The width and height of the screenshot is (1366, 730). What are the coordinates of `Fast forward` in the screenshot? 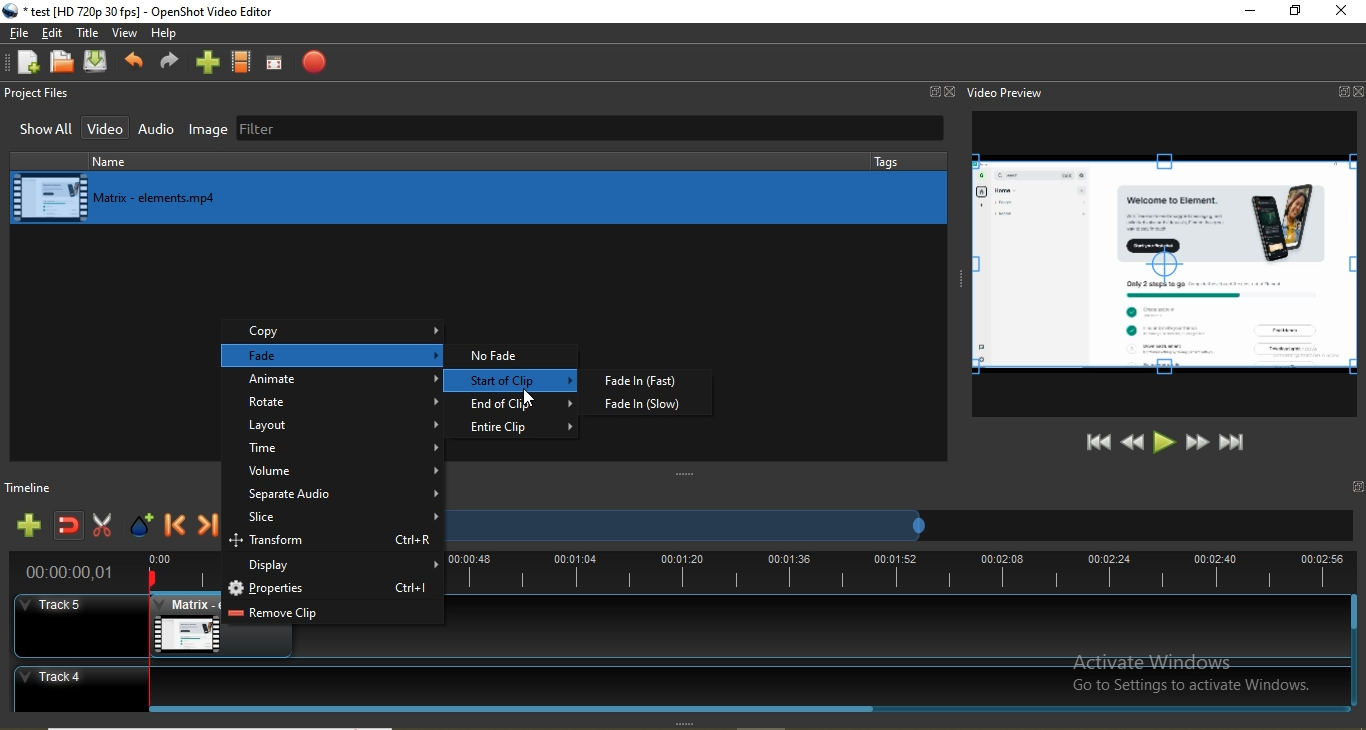 It's located at (1198, 443).